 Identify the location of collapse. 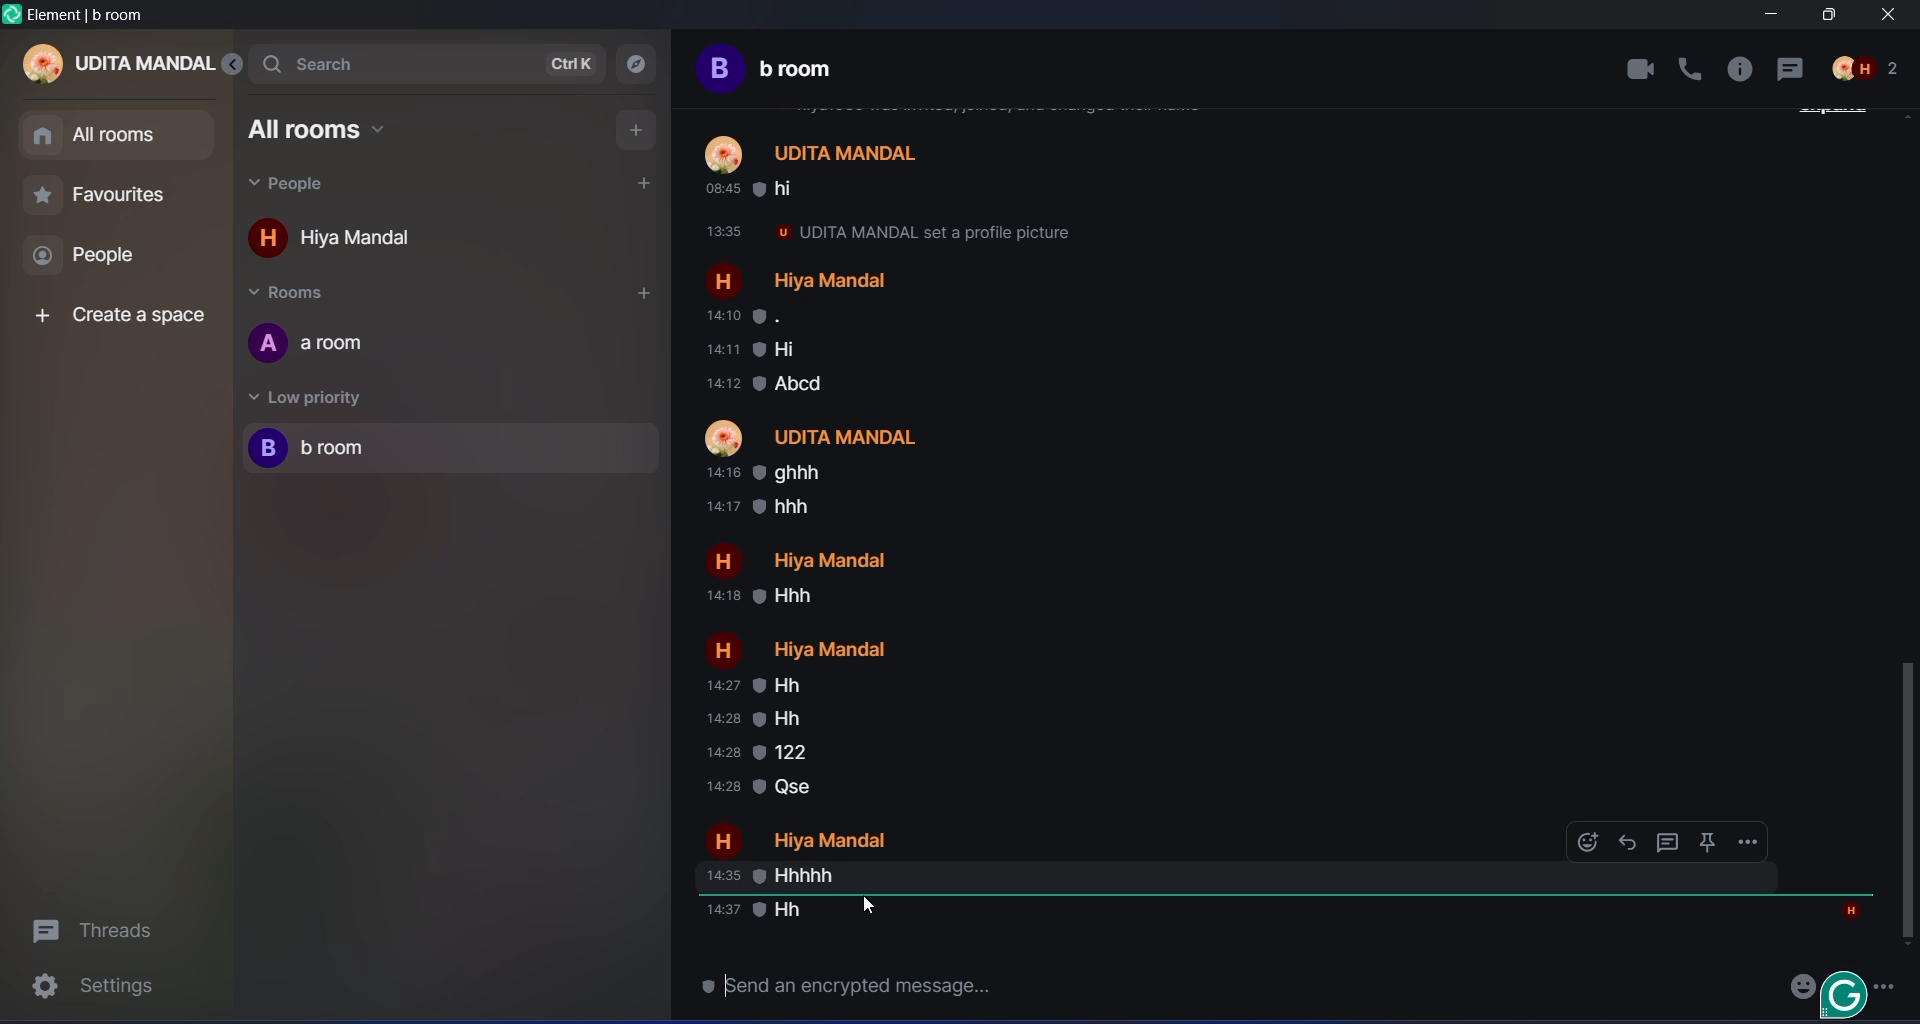
(233, 64).